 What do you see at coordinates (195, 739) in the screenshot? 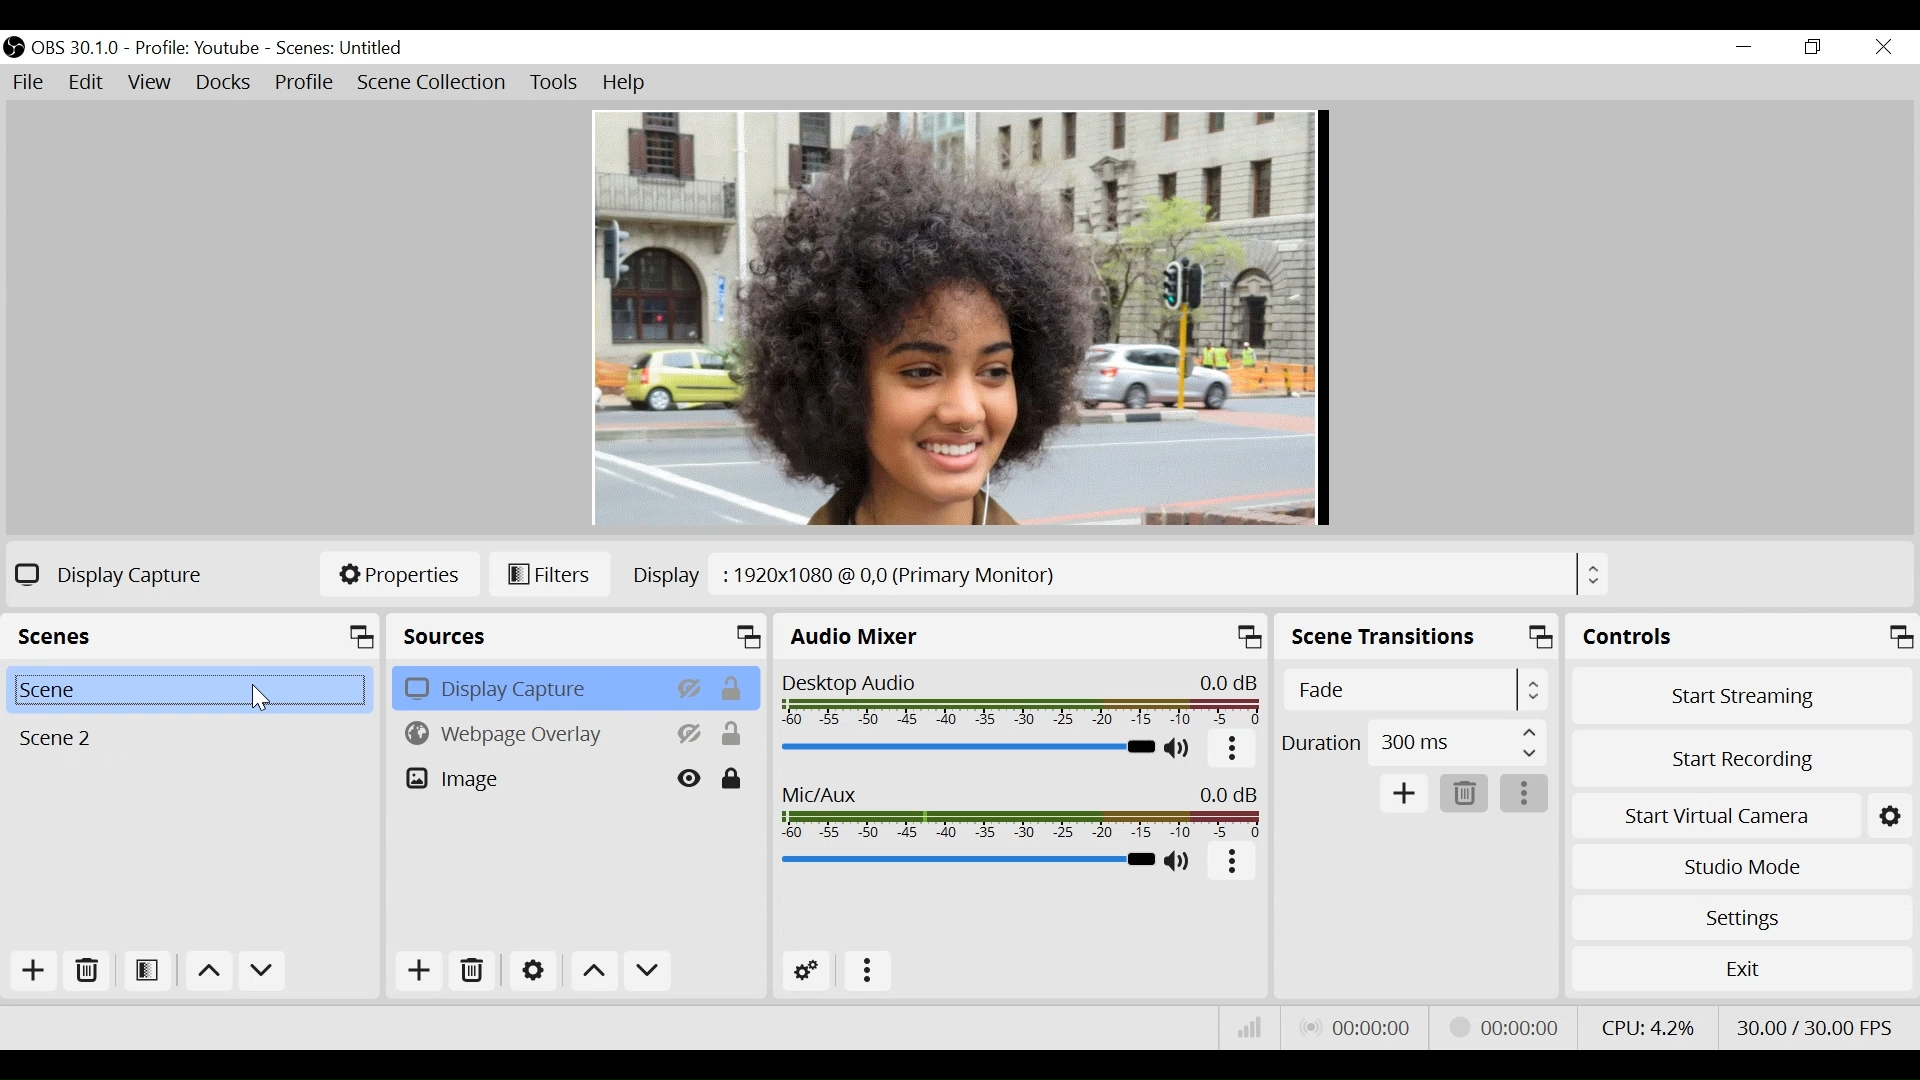
I see `Scene` at bounding box center [195, 739].